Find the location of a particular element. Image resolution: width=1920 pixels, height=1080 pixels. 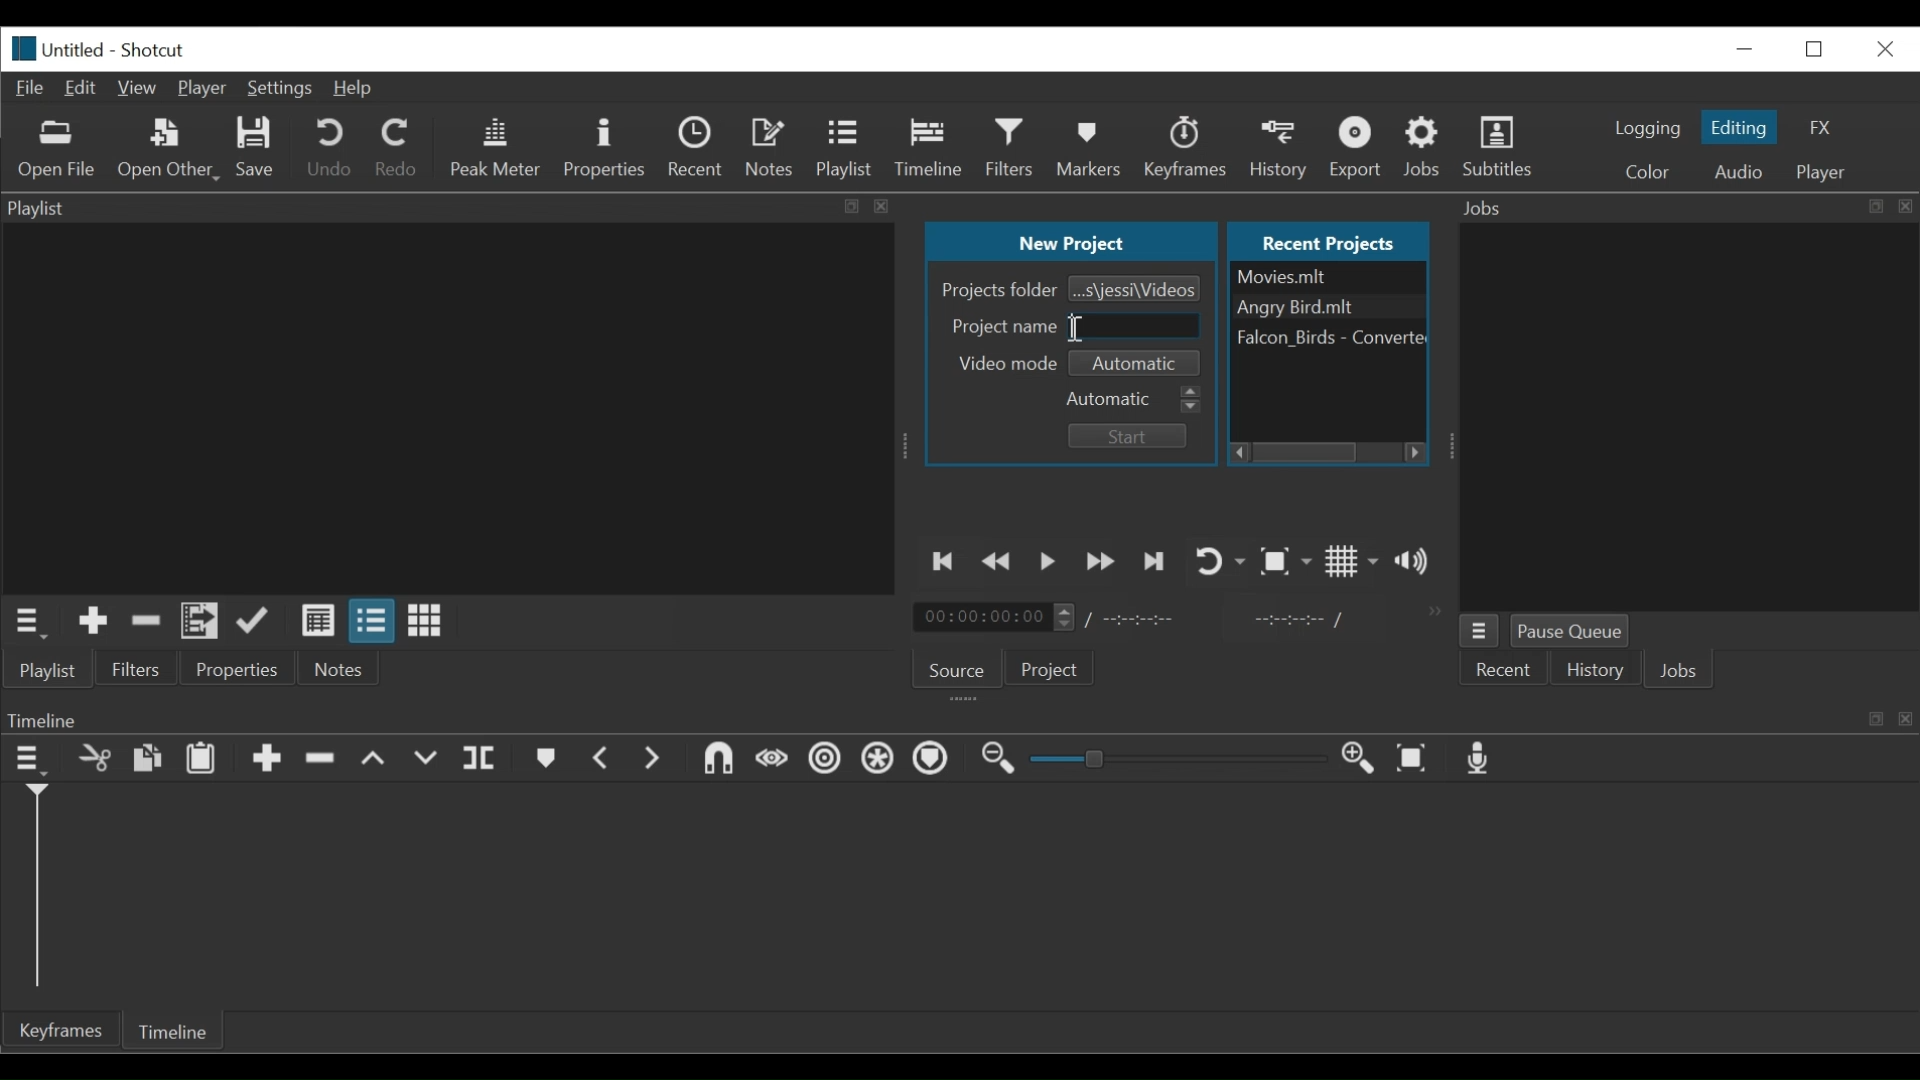

Projects is located at coordinates (1052, 666).